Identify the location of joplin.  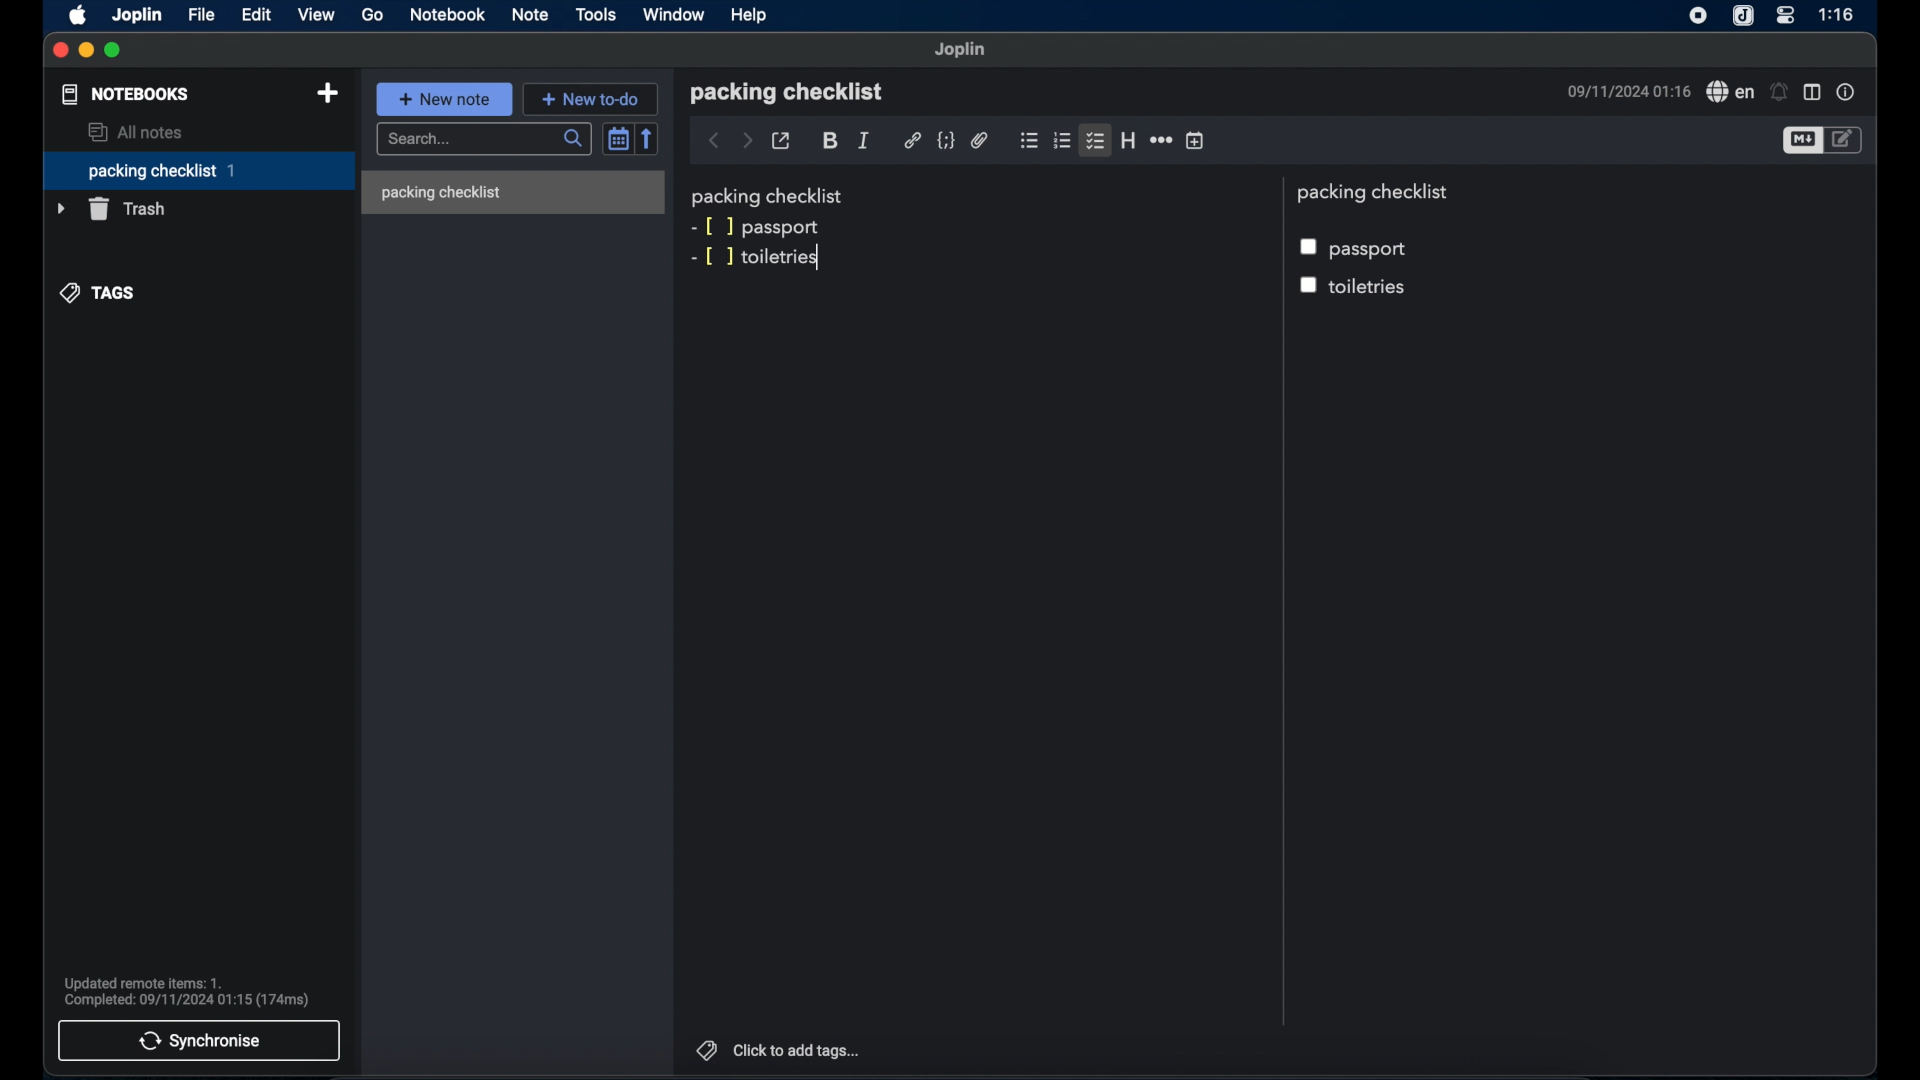
(962, 50).